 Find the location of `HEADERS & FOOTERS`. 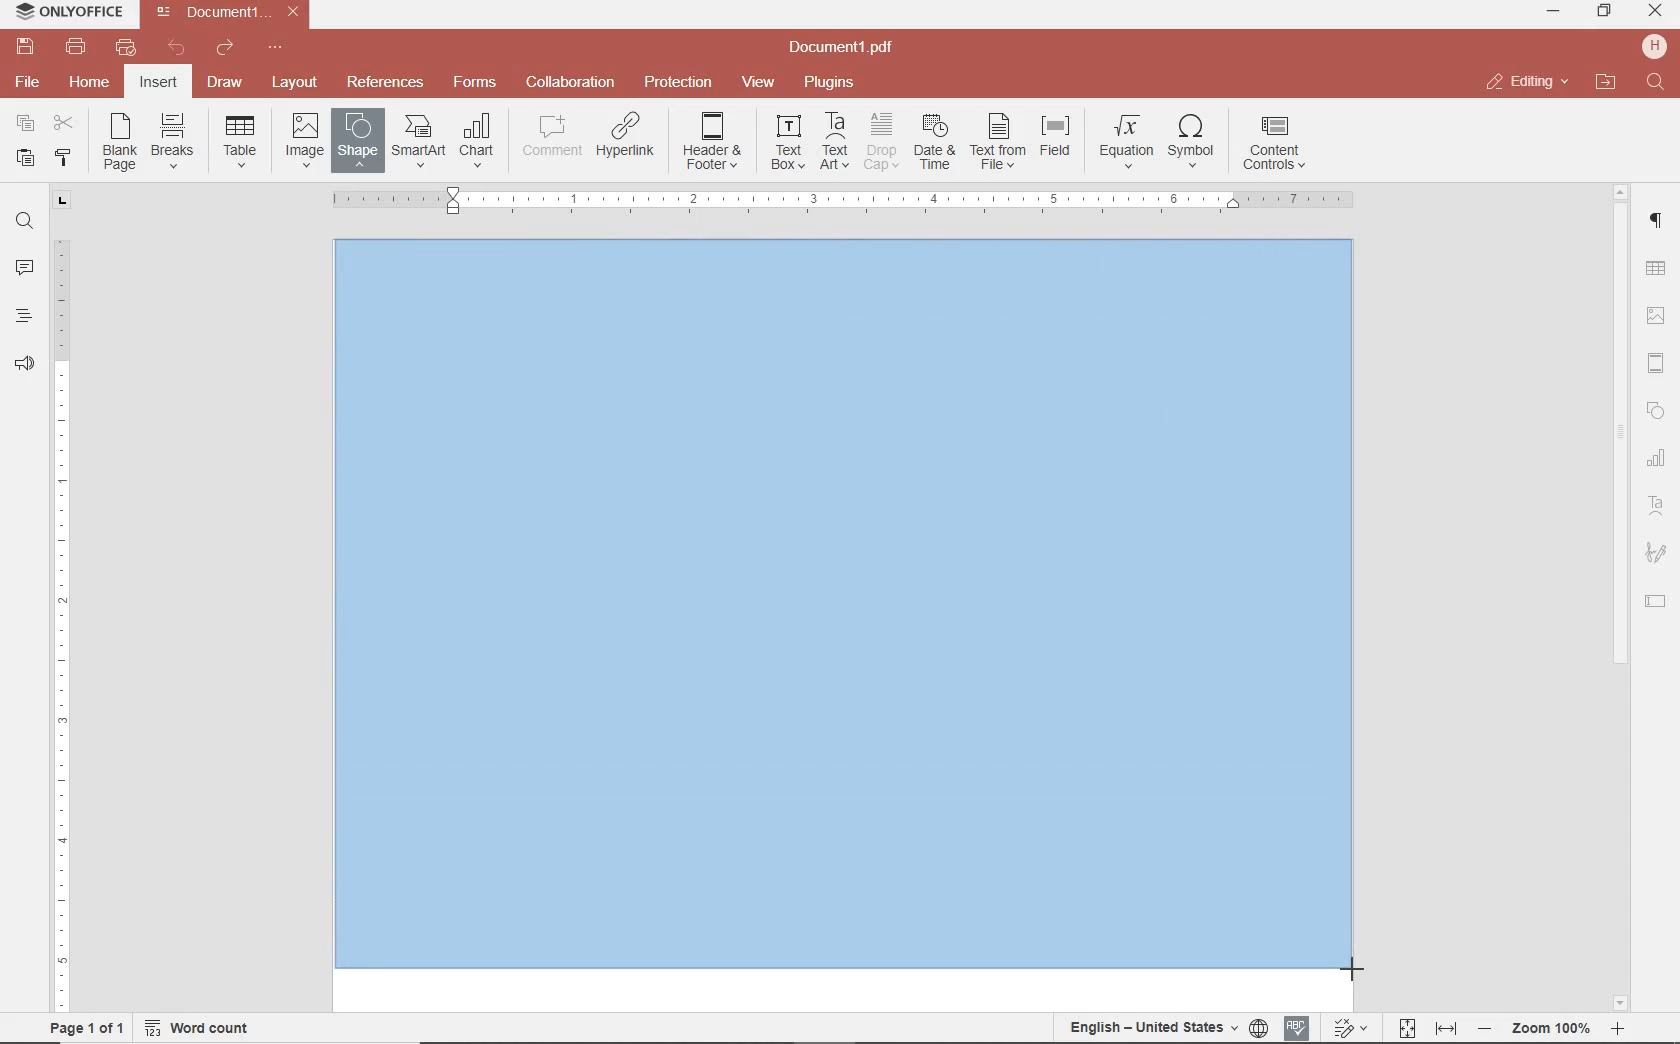

HEADERS & FOOTERS is located at coordinates (1657, 364).